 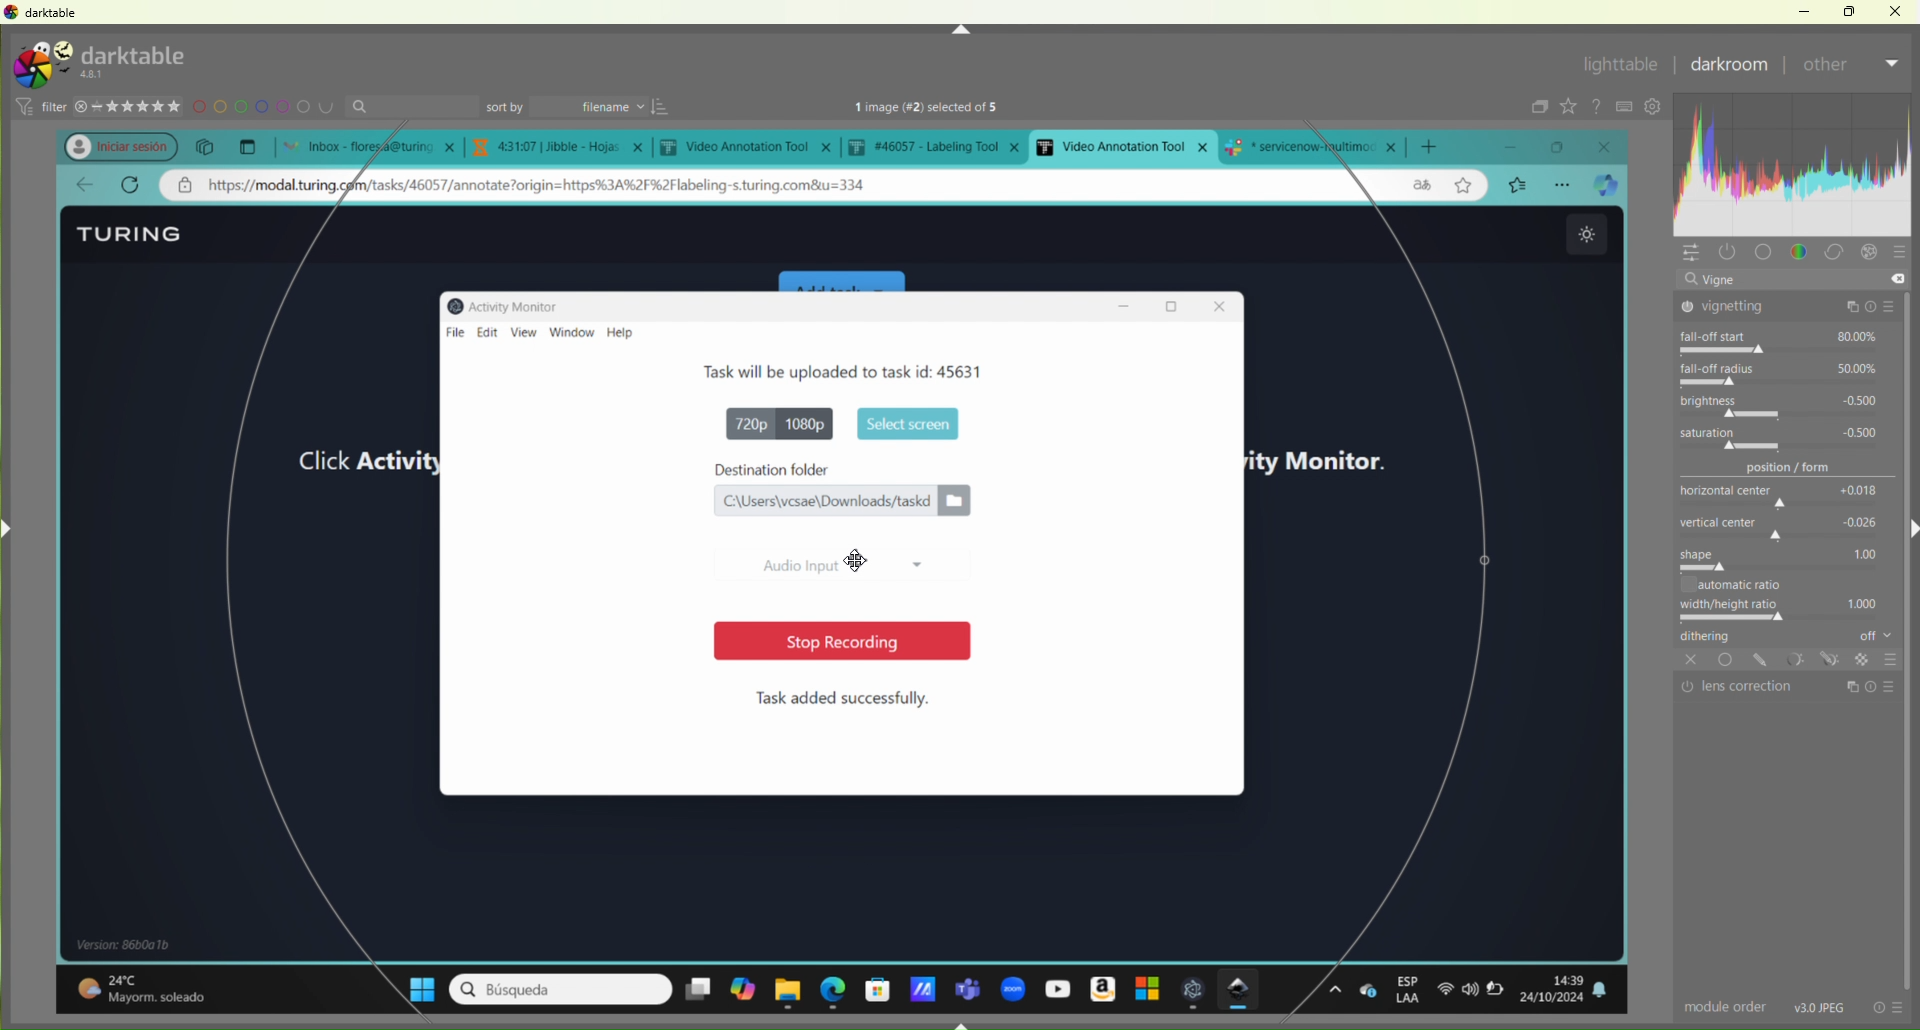 What do you see at coordinates (1790, 405) in the screenshot?
I see `brightness` at bounding box center [1790, 405].